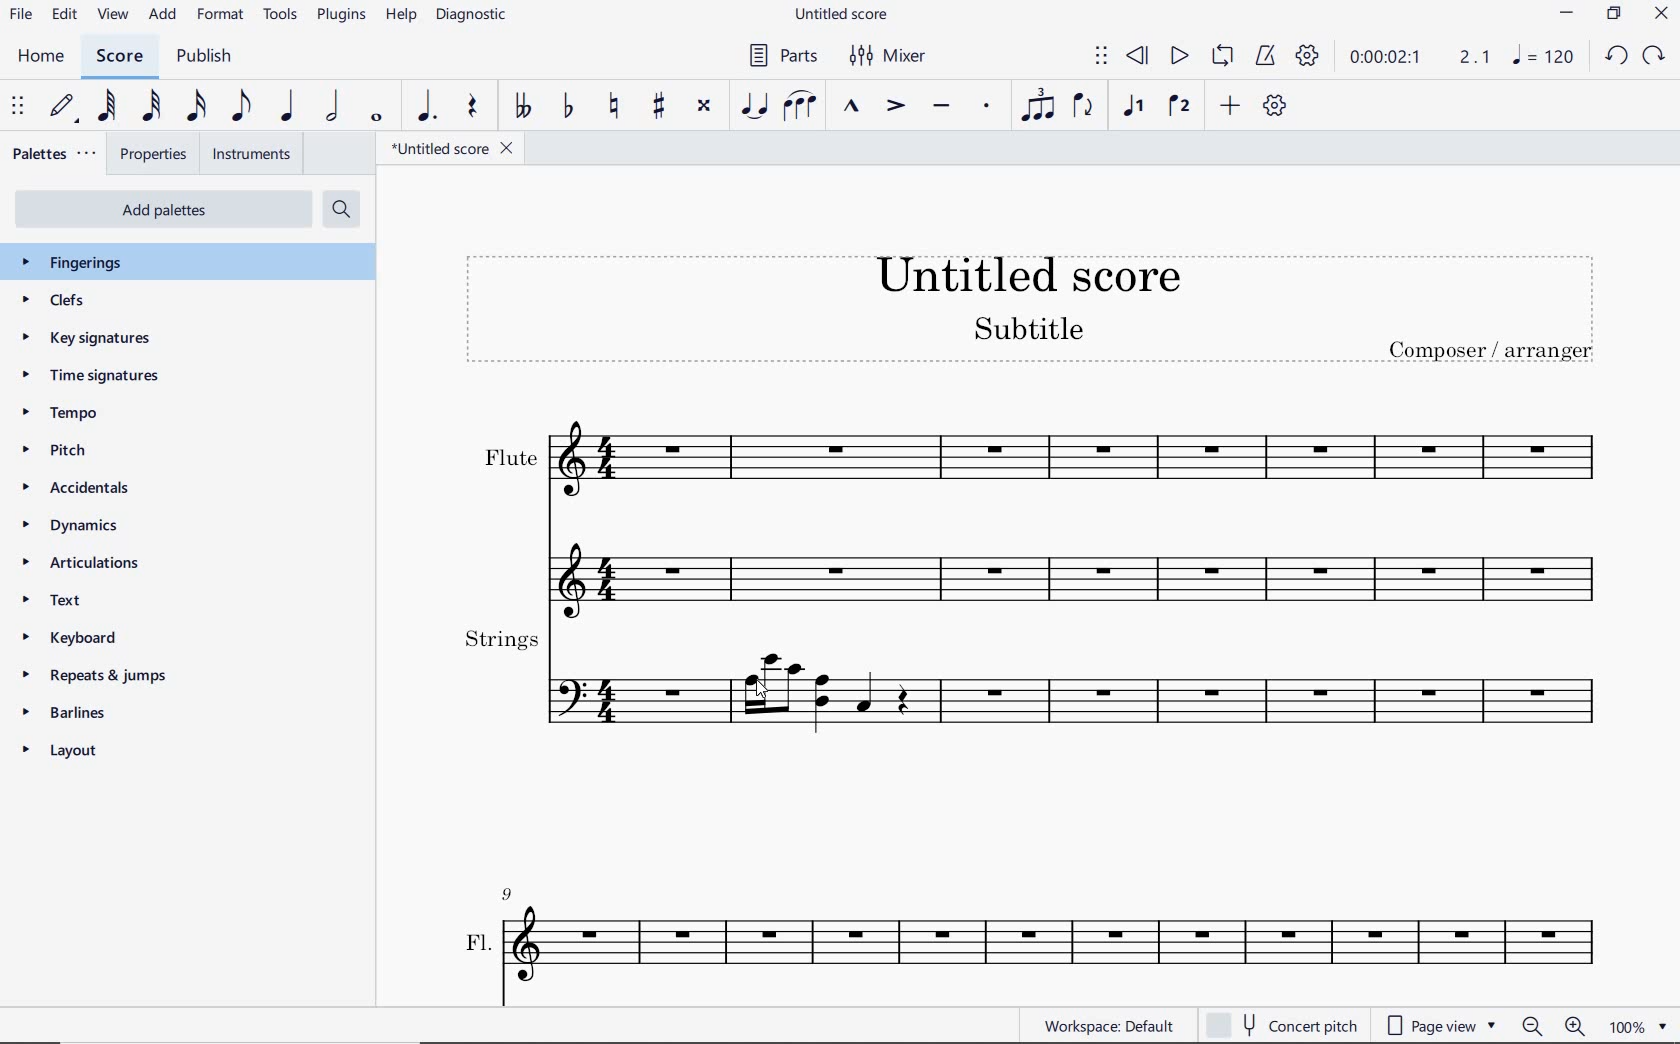 The width and height of the screenshot is (1680, 1044). Describe the element at coordinates (239, 106) in the screenshot. I see `eighth note` at that location.